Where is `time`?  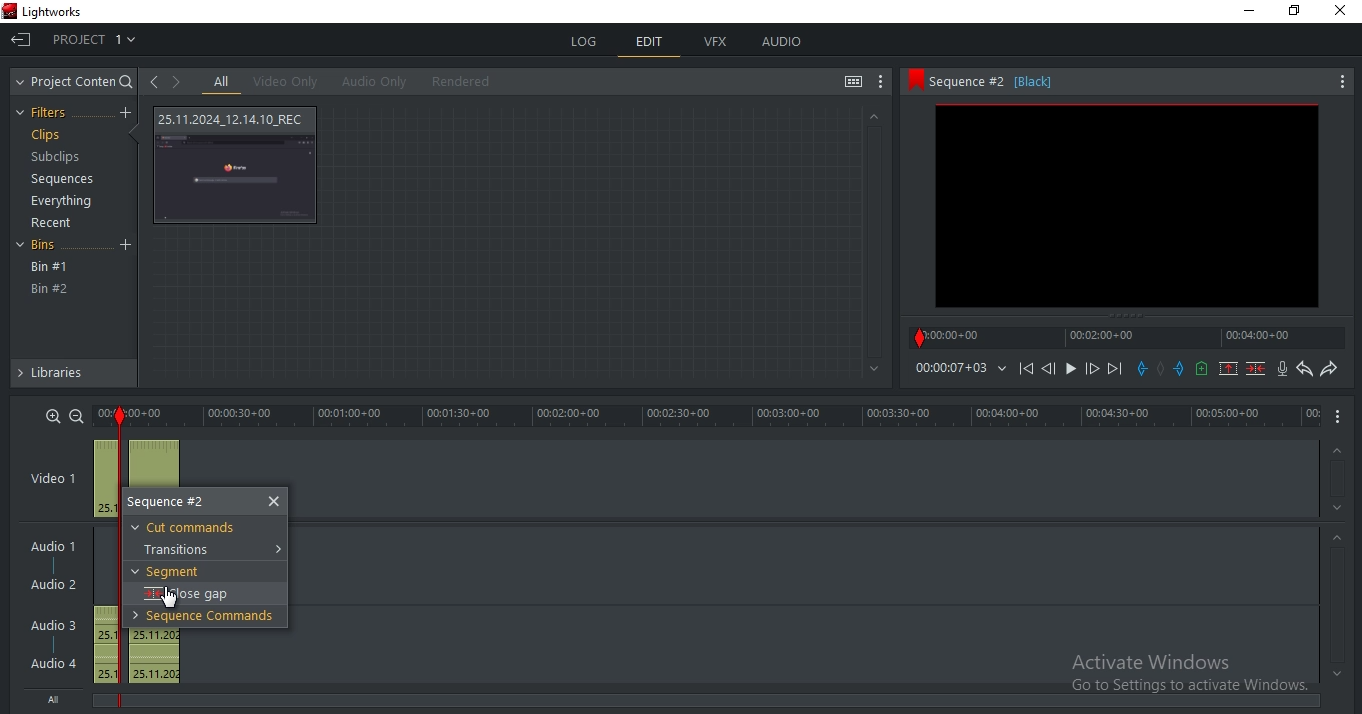 time is located at coordinates (960, 368).